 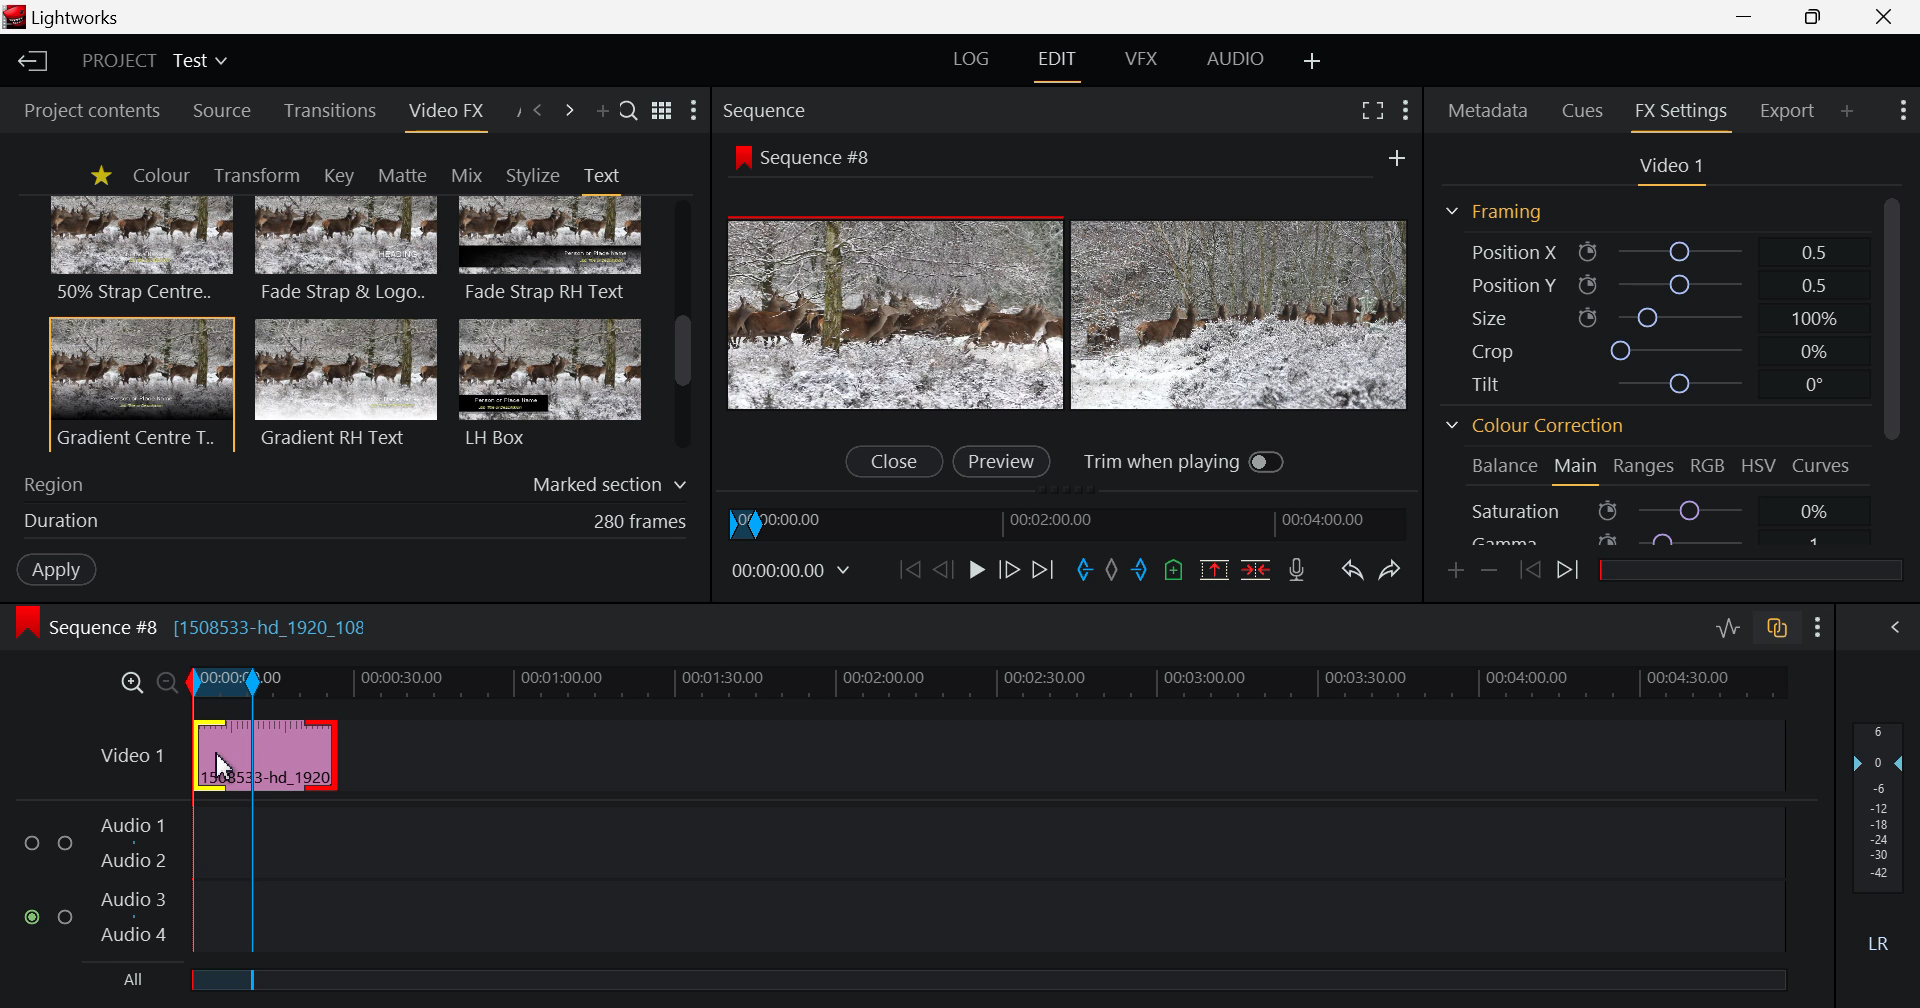 I want to click on Delete/Cut, so click(x=1256, y=572).